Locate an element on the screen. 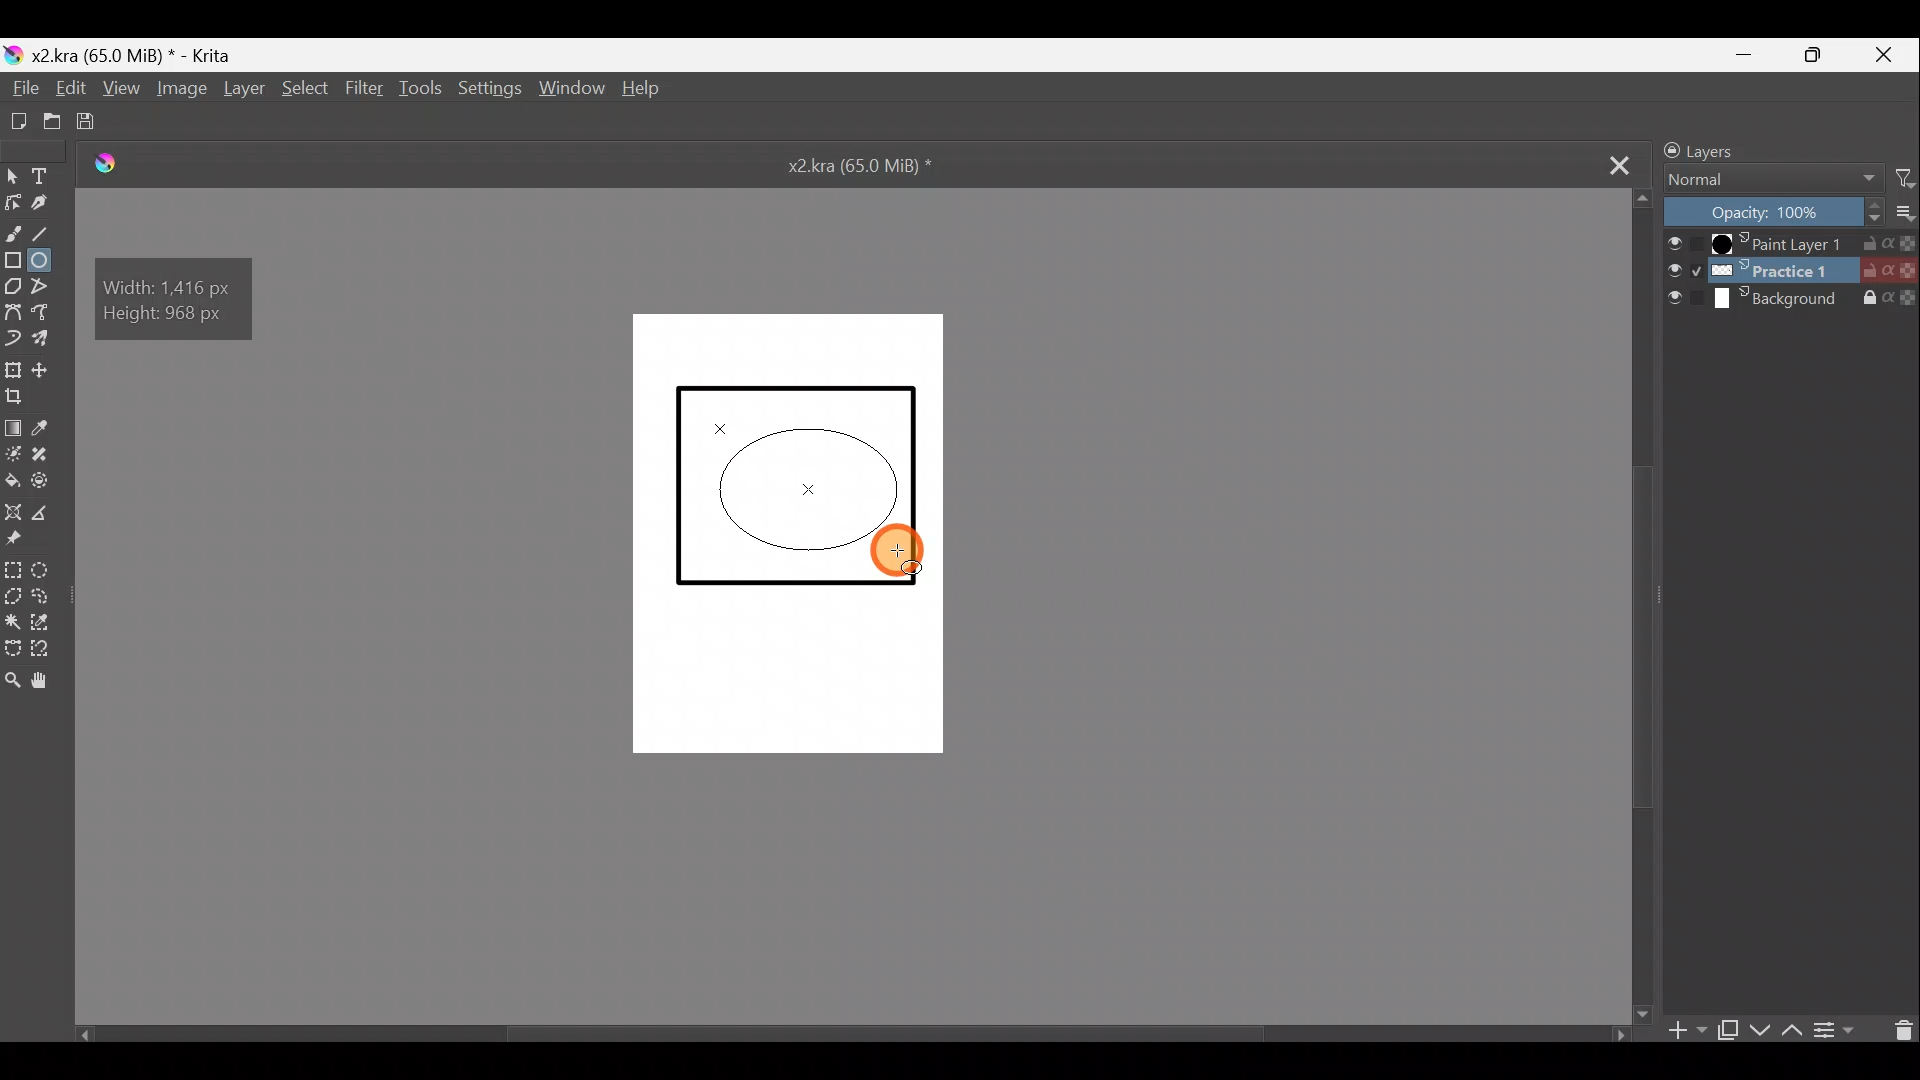 The width and height of the screenshot is (1920, 1080). Text tool is located at coordinates (43, 175).